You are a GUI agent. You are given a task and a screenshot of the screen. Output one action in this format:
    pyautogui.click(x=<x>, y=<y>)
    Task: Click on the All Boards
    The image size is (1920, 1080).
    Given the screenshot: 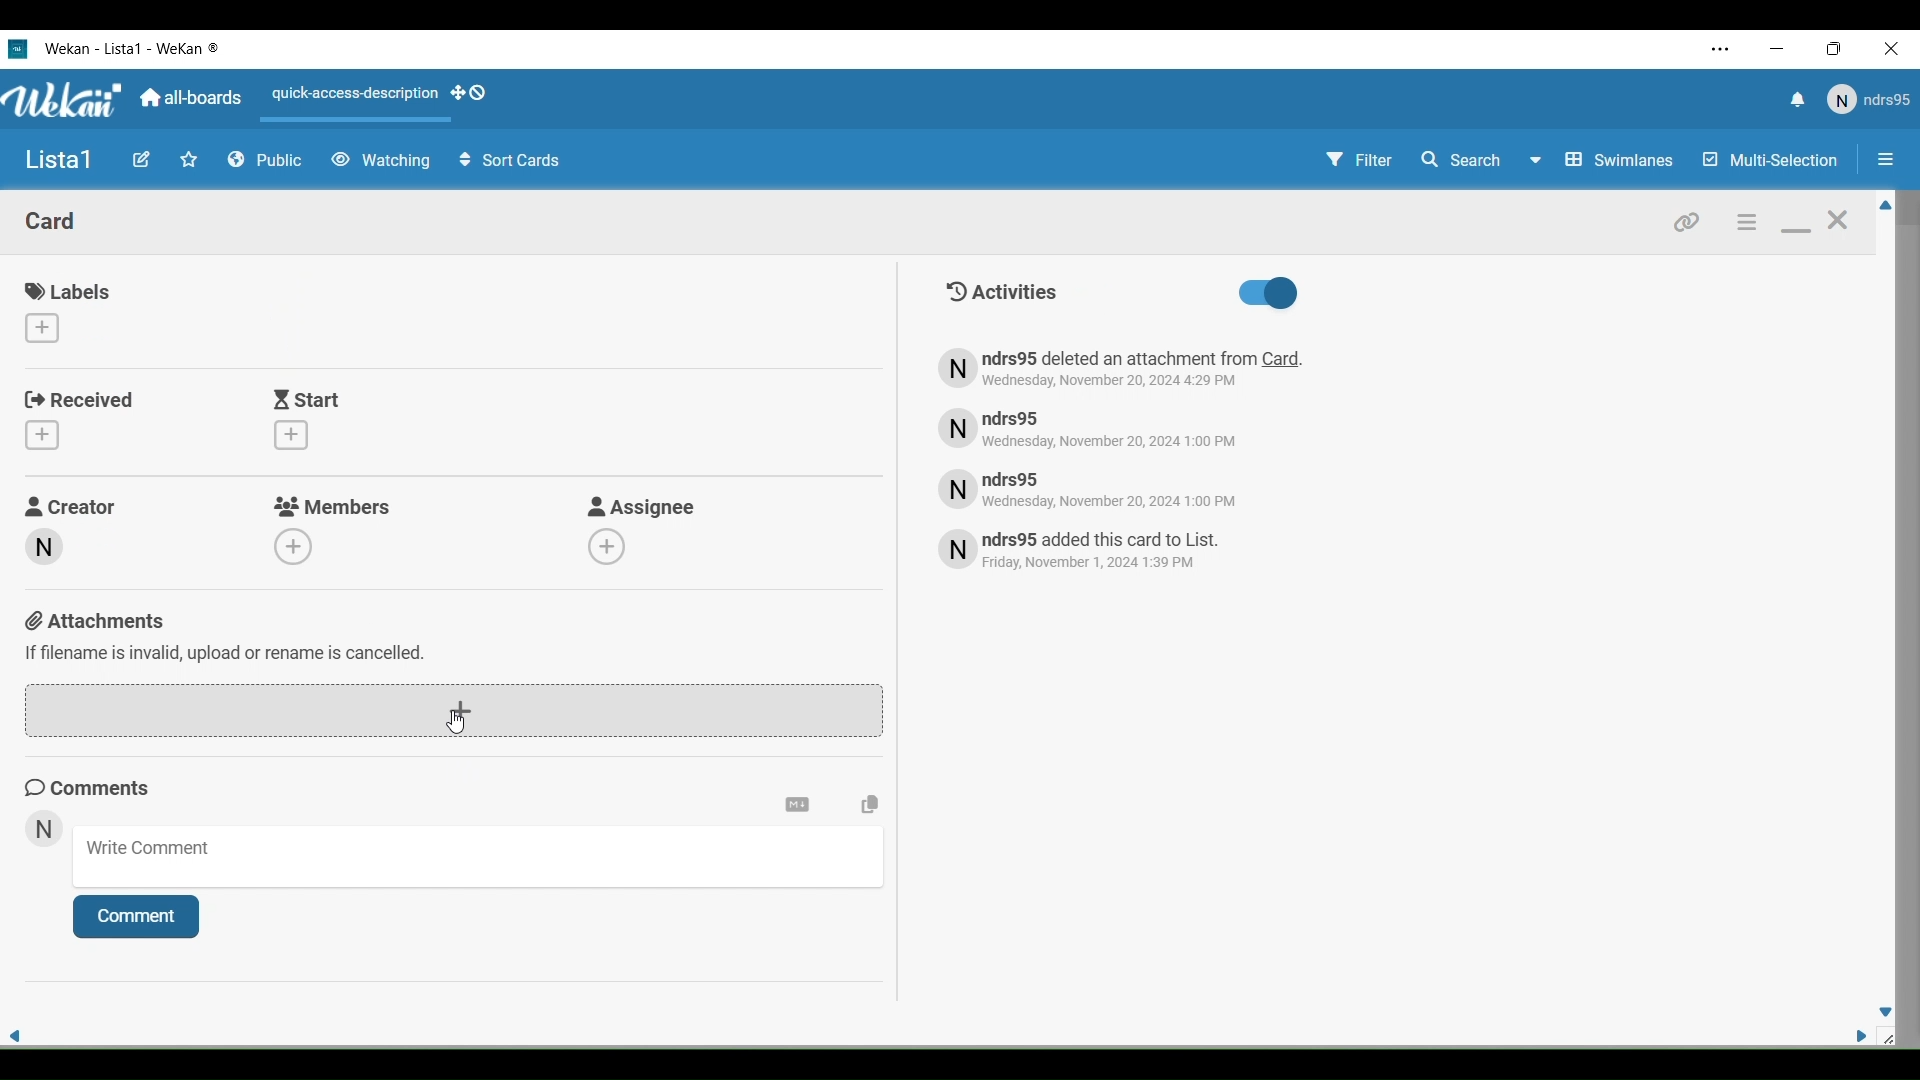 What is the action you would take?
    pyautogui.click(x=192, y=98)
    